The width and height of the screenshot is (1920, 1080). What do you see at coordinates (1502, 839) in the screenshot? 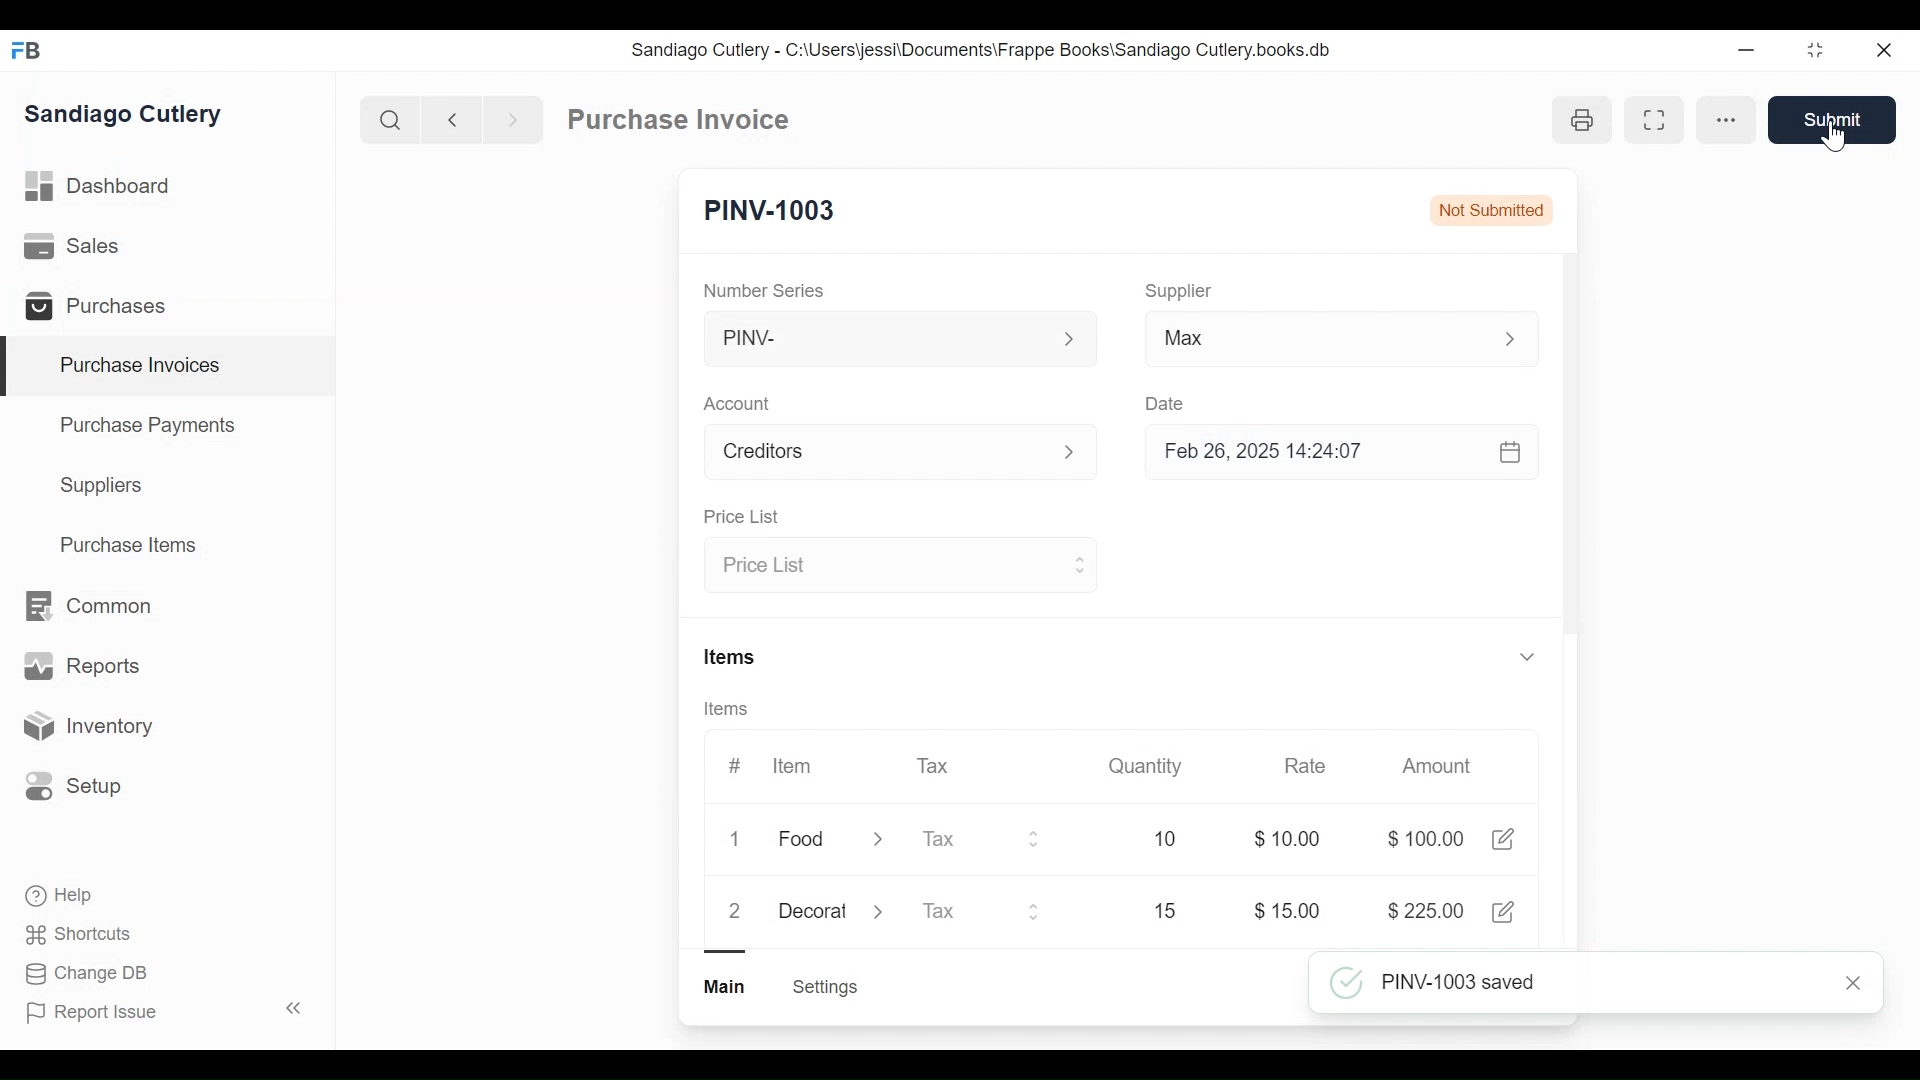
I see `Edit` at bounding box center [1502, 839].